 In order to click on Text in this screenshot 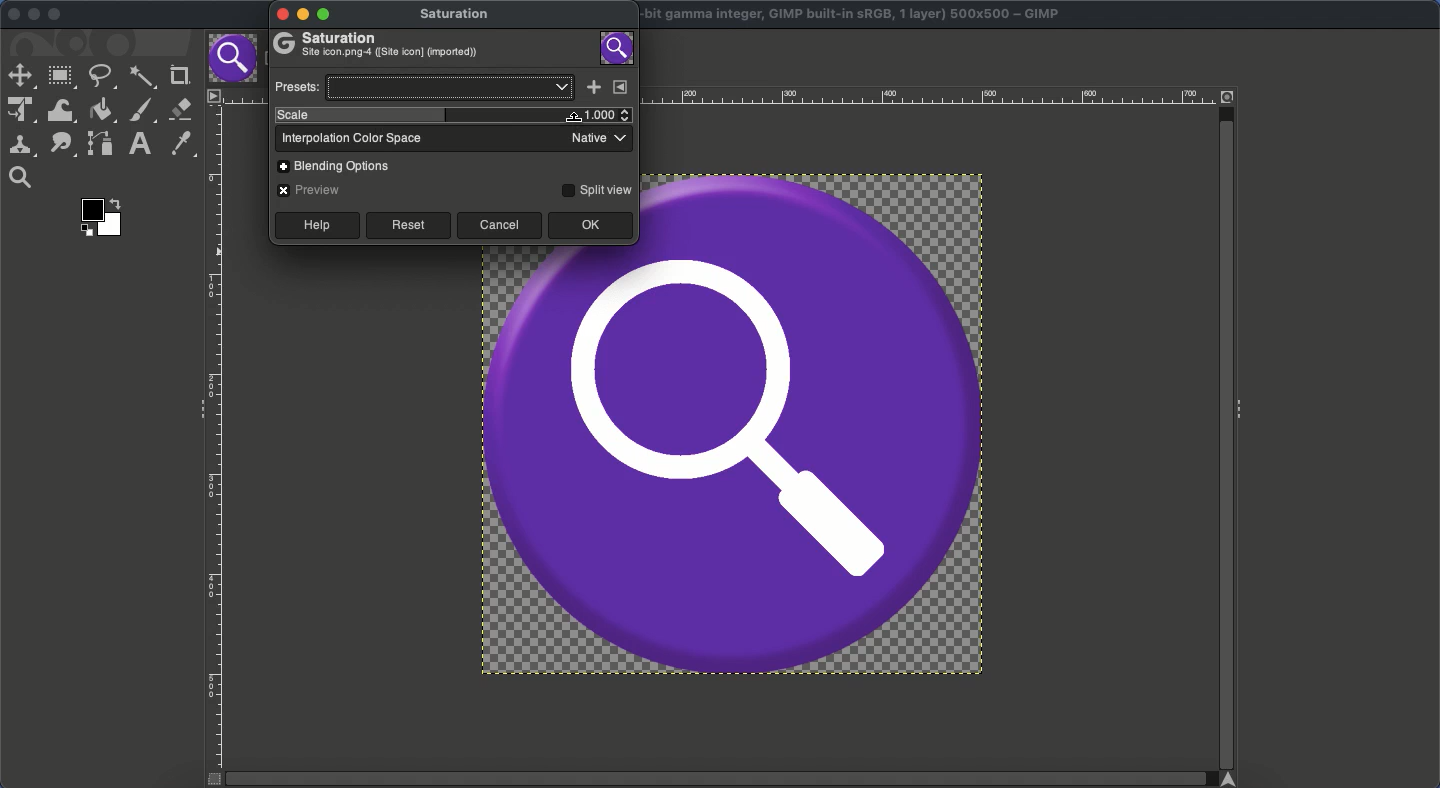, I will do `click(139, 144)`.